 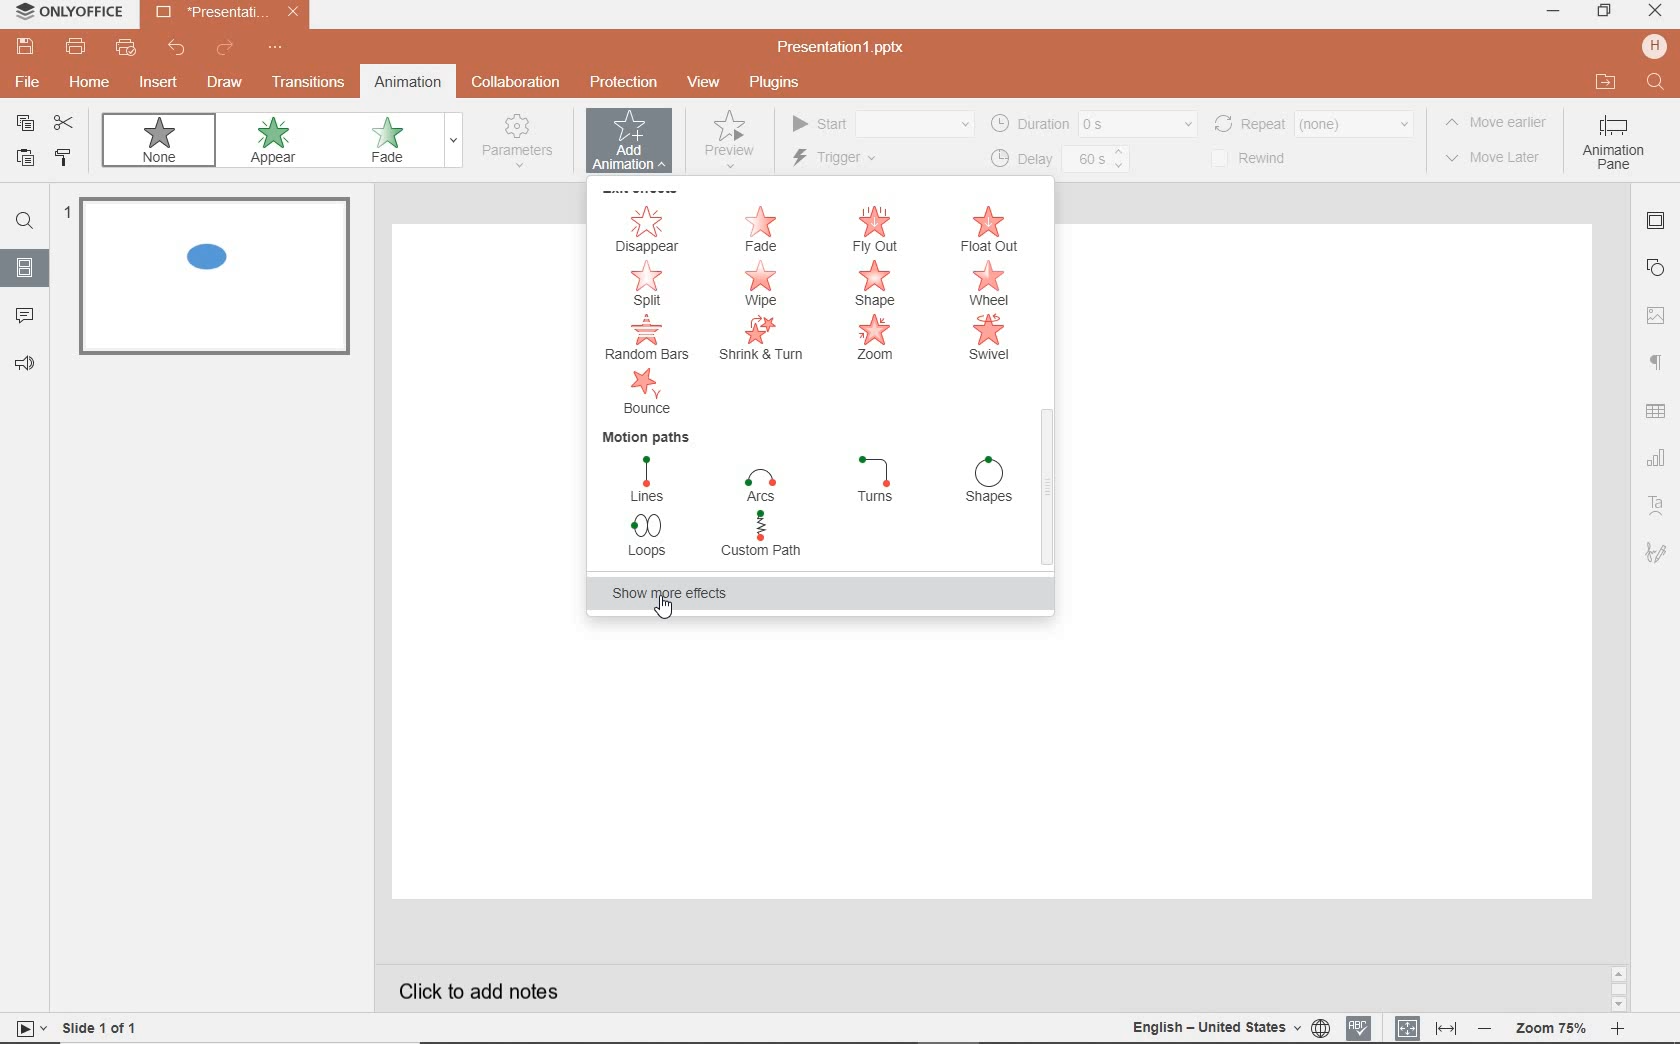 What do you see at coordinates (522, 142) in the screenshot?
I see `parameters` at bounding box center [522, 142].